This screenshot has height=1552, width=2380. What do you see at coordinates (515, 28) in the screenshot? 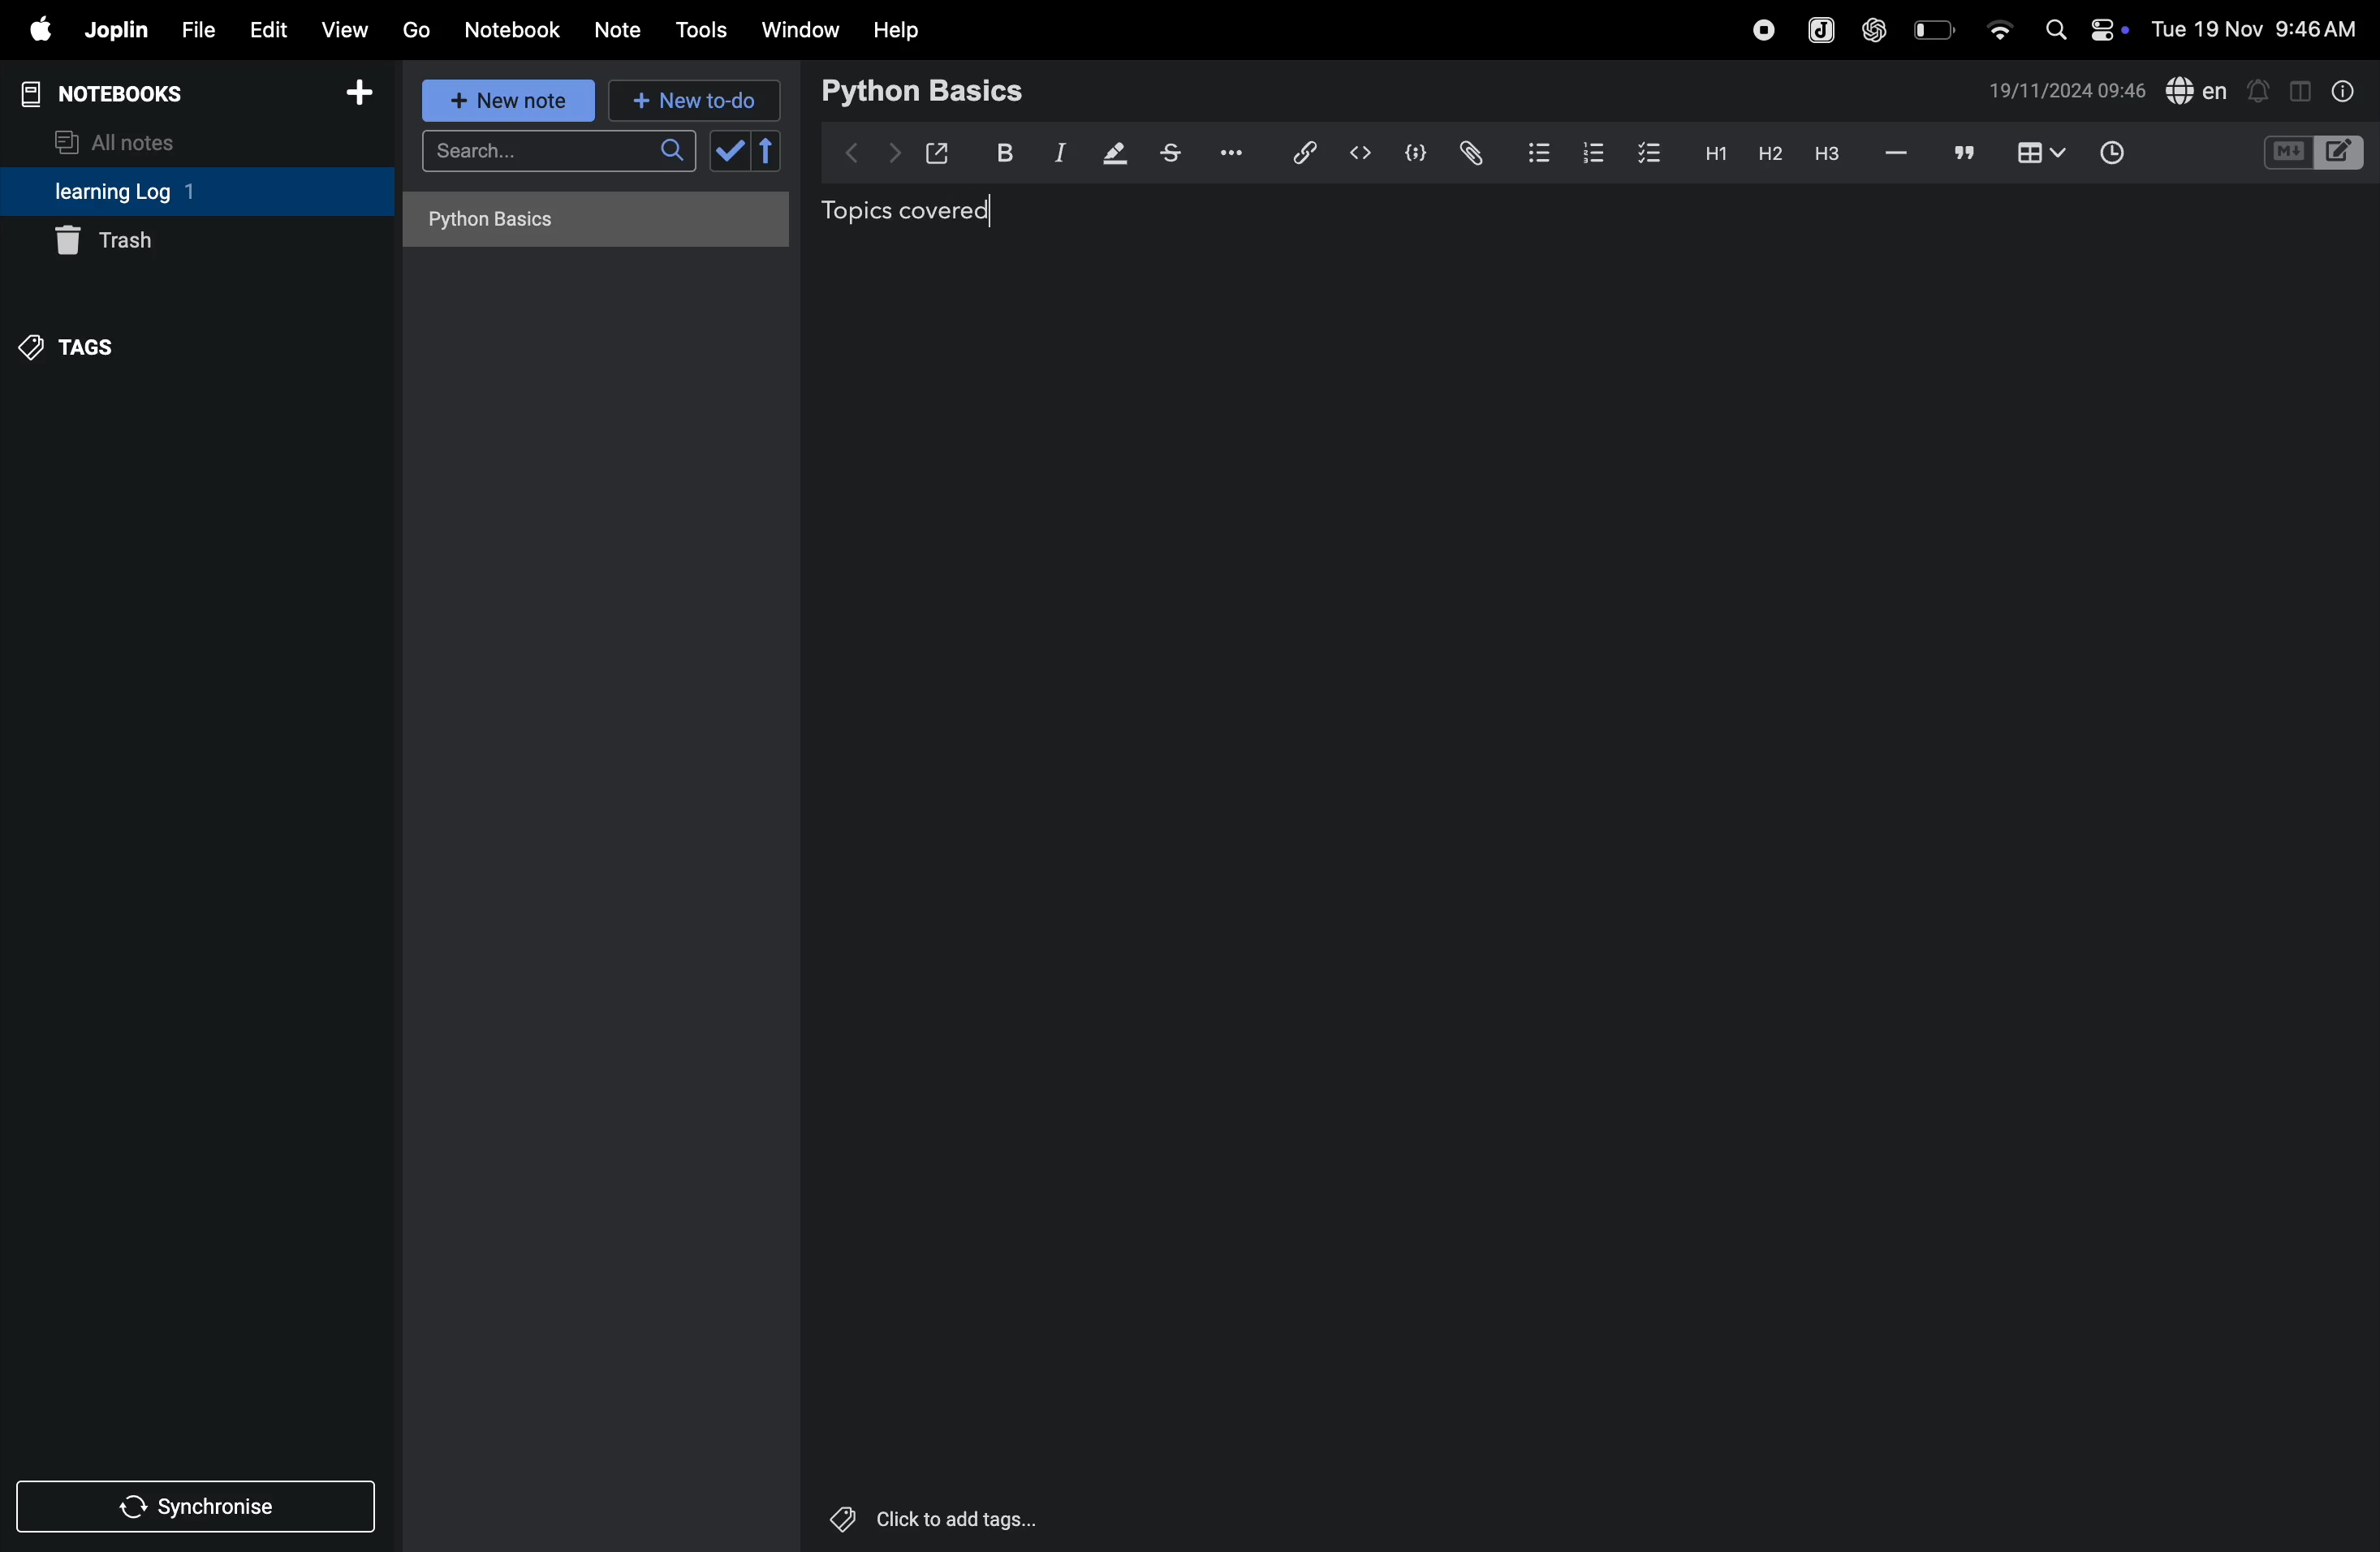
I see `notebook` at bounding box center [515, 28].